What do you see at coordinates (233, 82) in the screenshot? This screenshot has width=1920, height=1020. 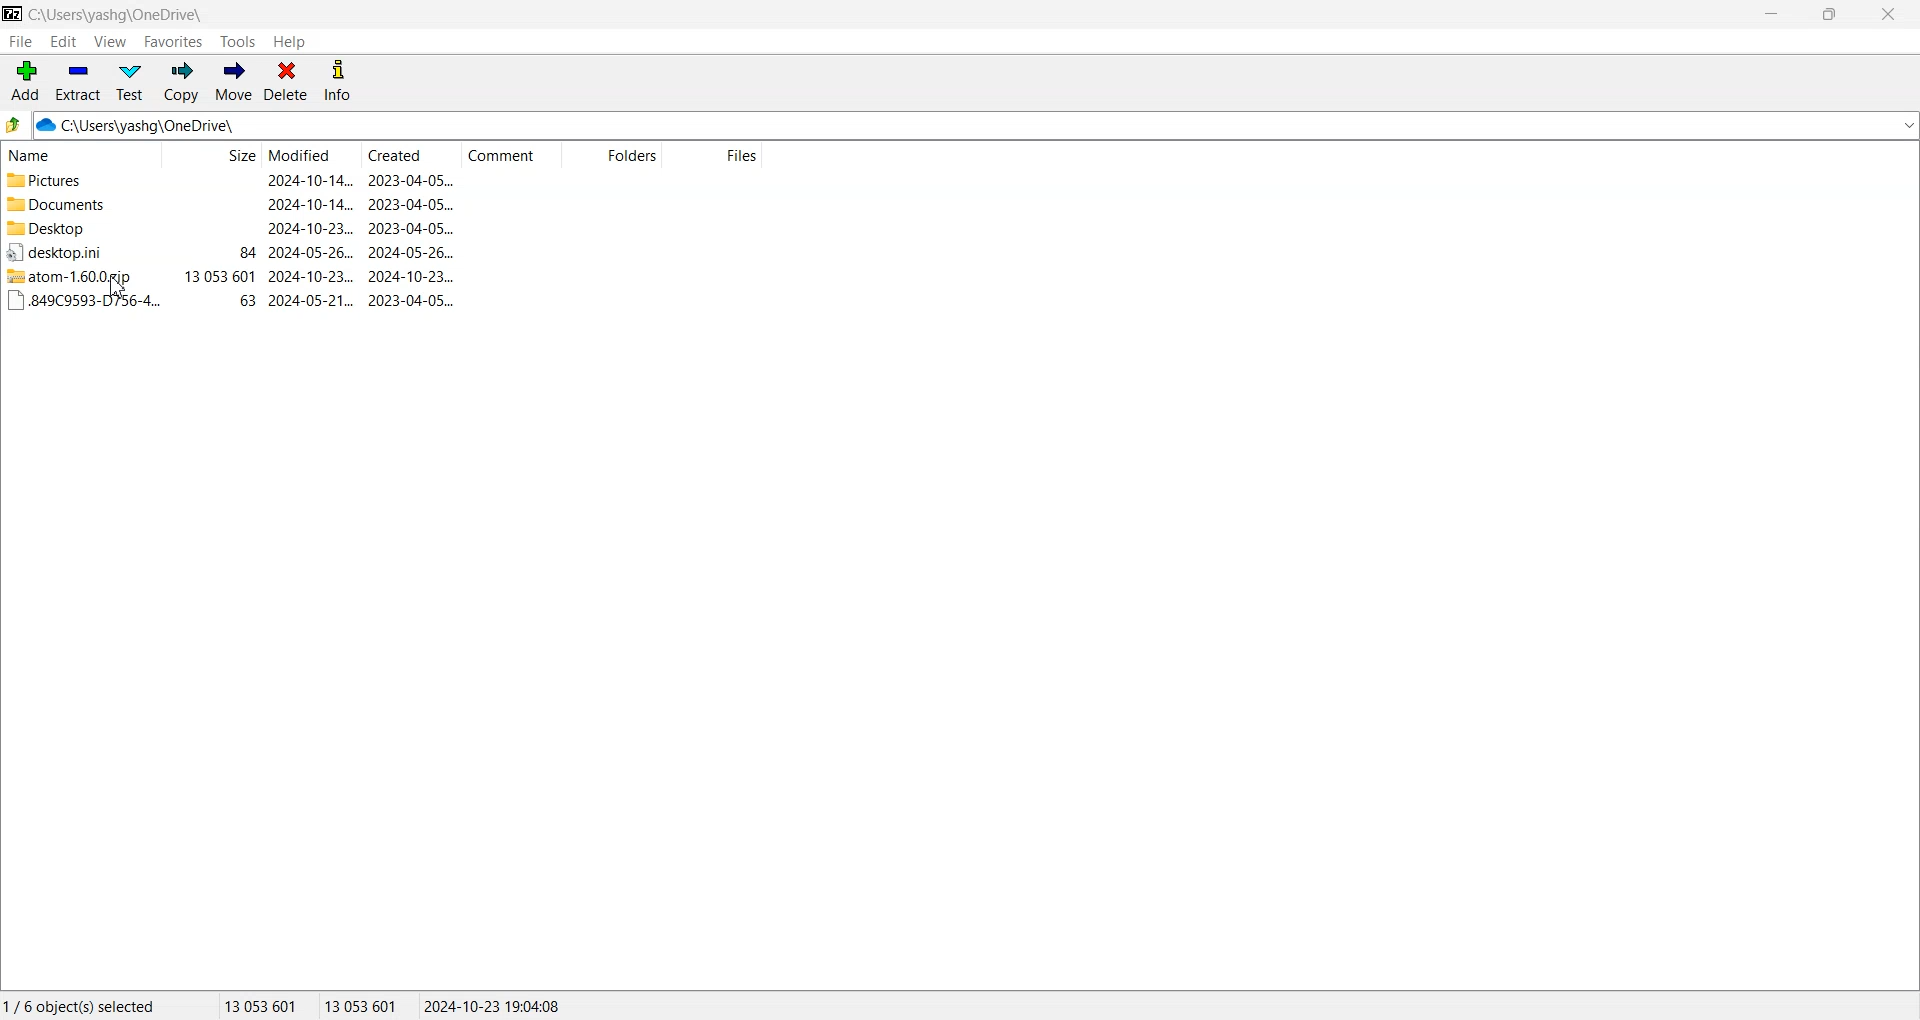 I see `Move` at bounding box center [233, 82].